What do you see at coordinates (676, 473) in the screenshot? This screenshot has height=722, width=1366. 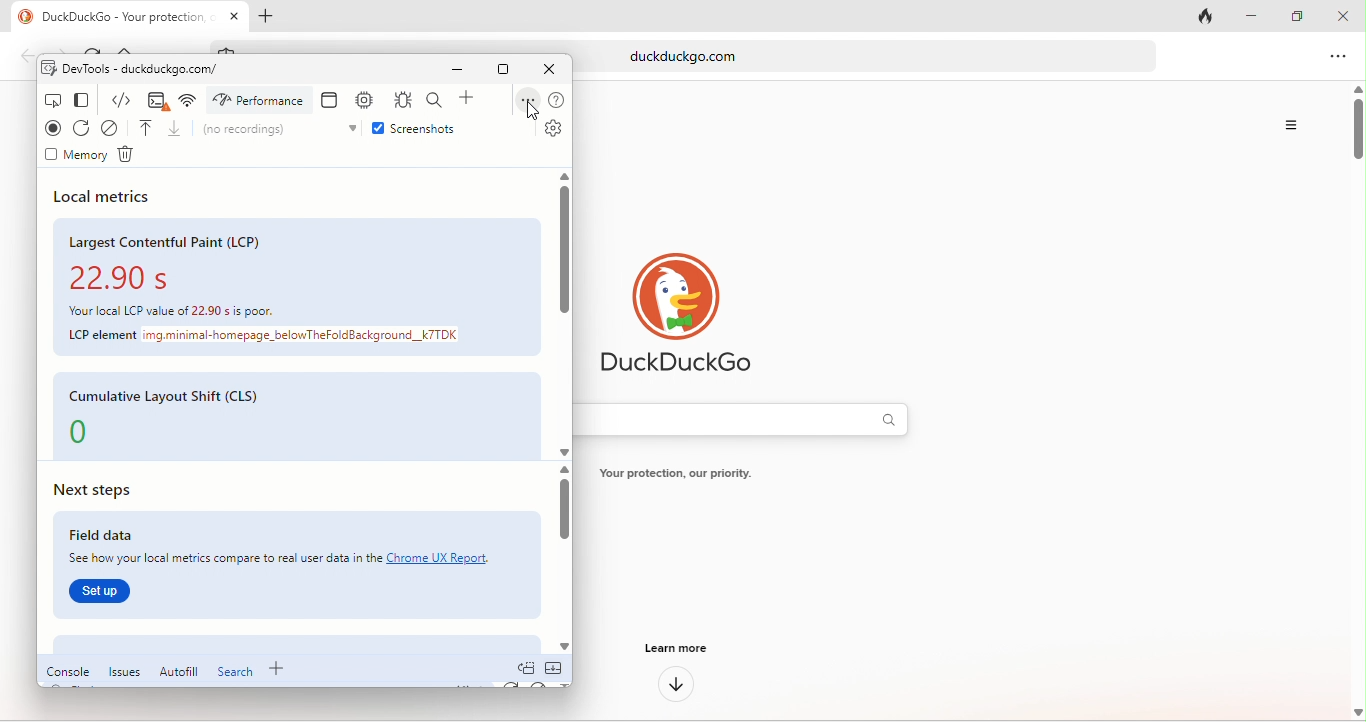 I see `Your protection, our priority` at bounding box center [676, 473].